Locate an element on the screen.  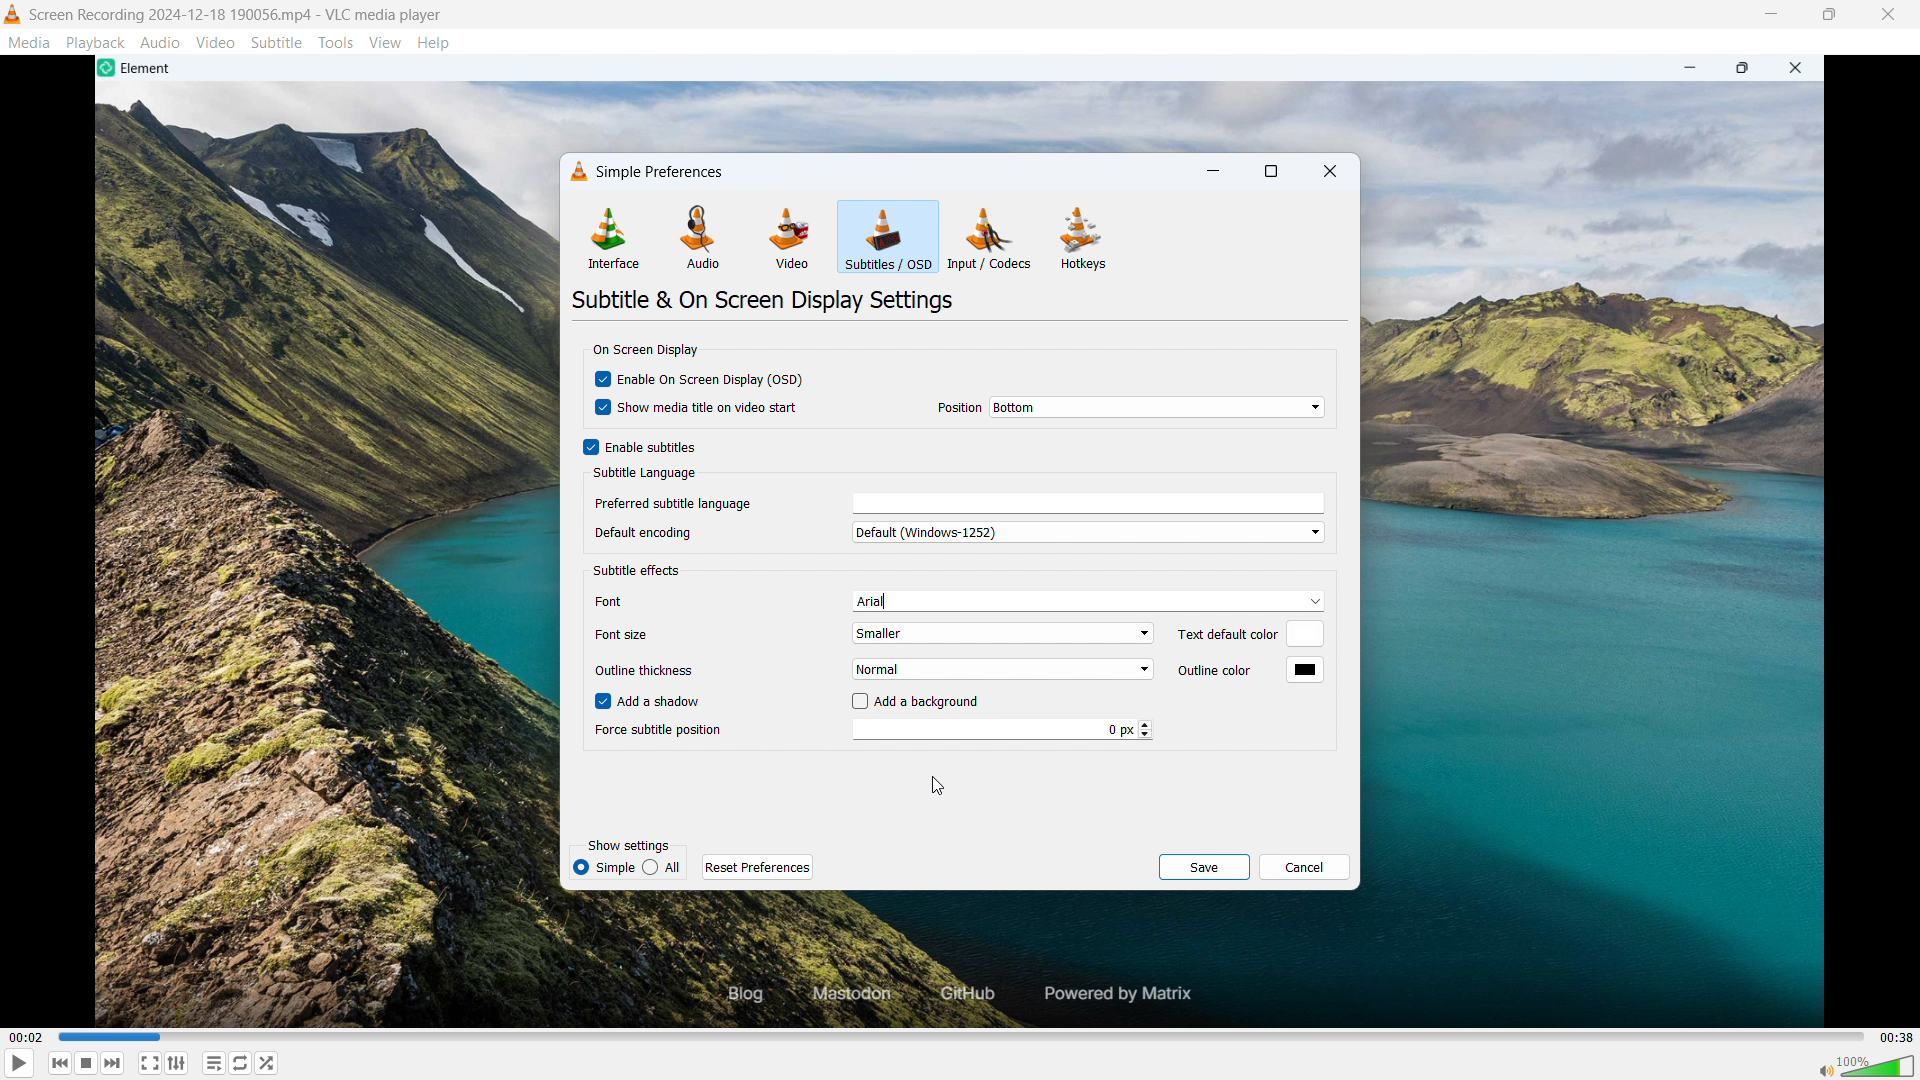
close dialogue box is located at coordinates (1329, 173).